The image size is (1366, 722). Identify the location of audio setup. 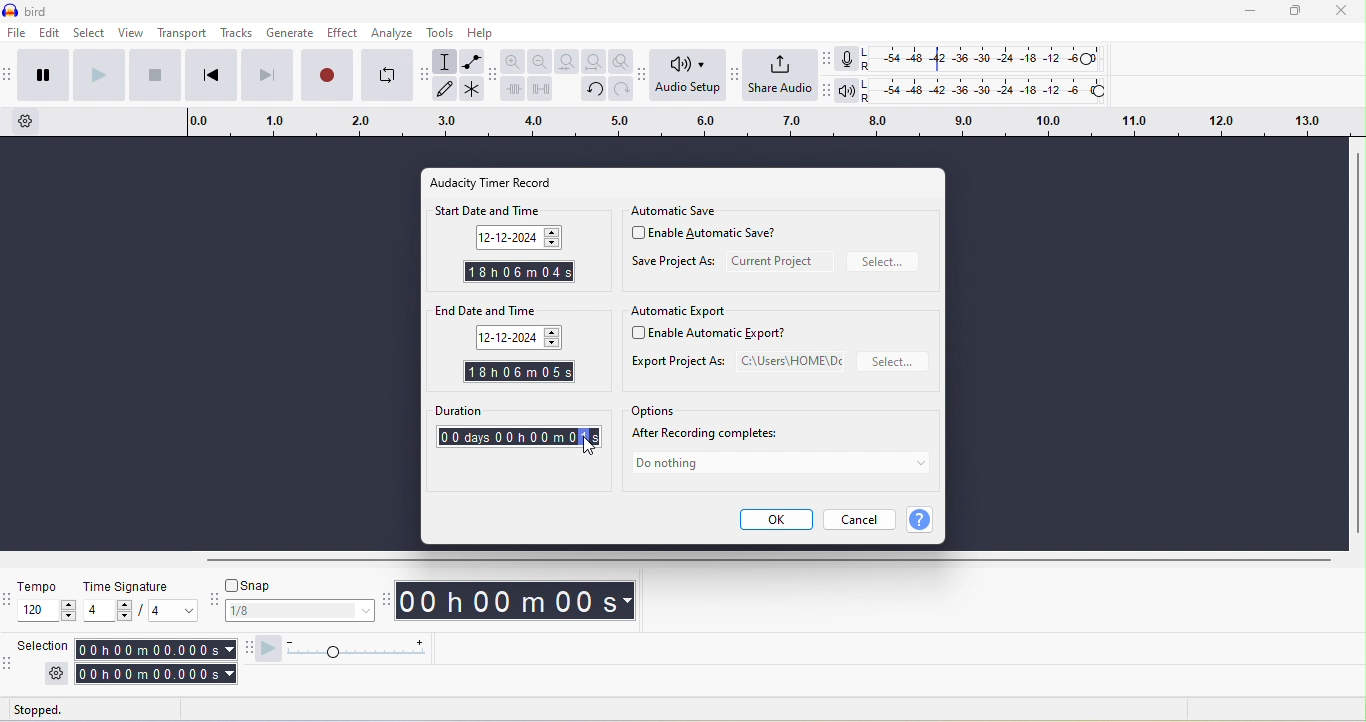
(689, 76).